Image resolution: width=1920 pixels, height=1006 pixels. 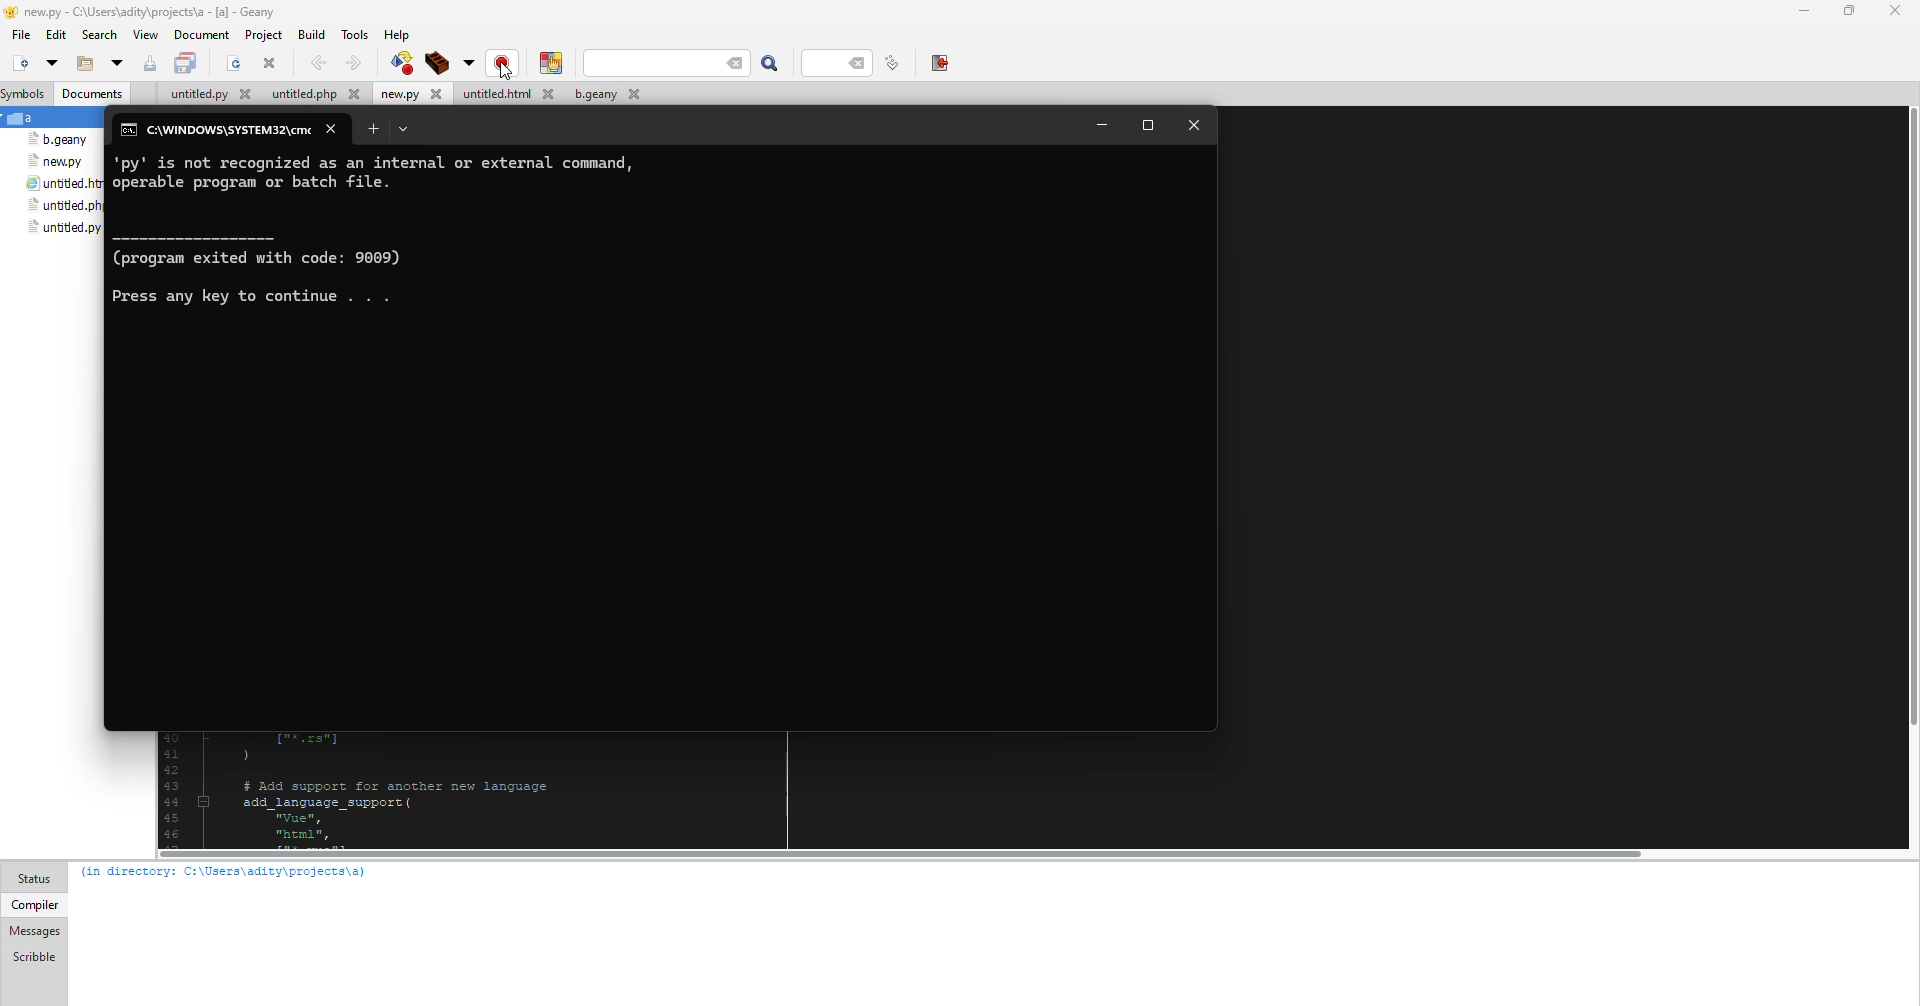 I want to click on file, so click(x=66, y=228).